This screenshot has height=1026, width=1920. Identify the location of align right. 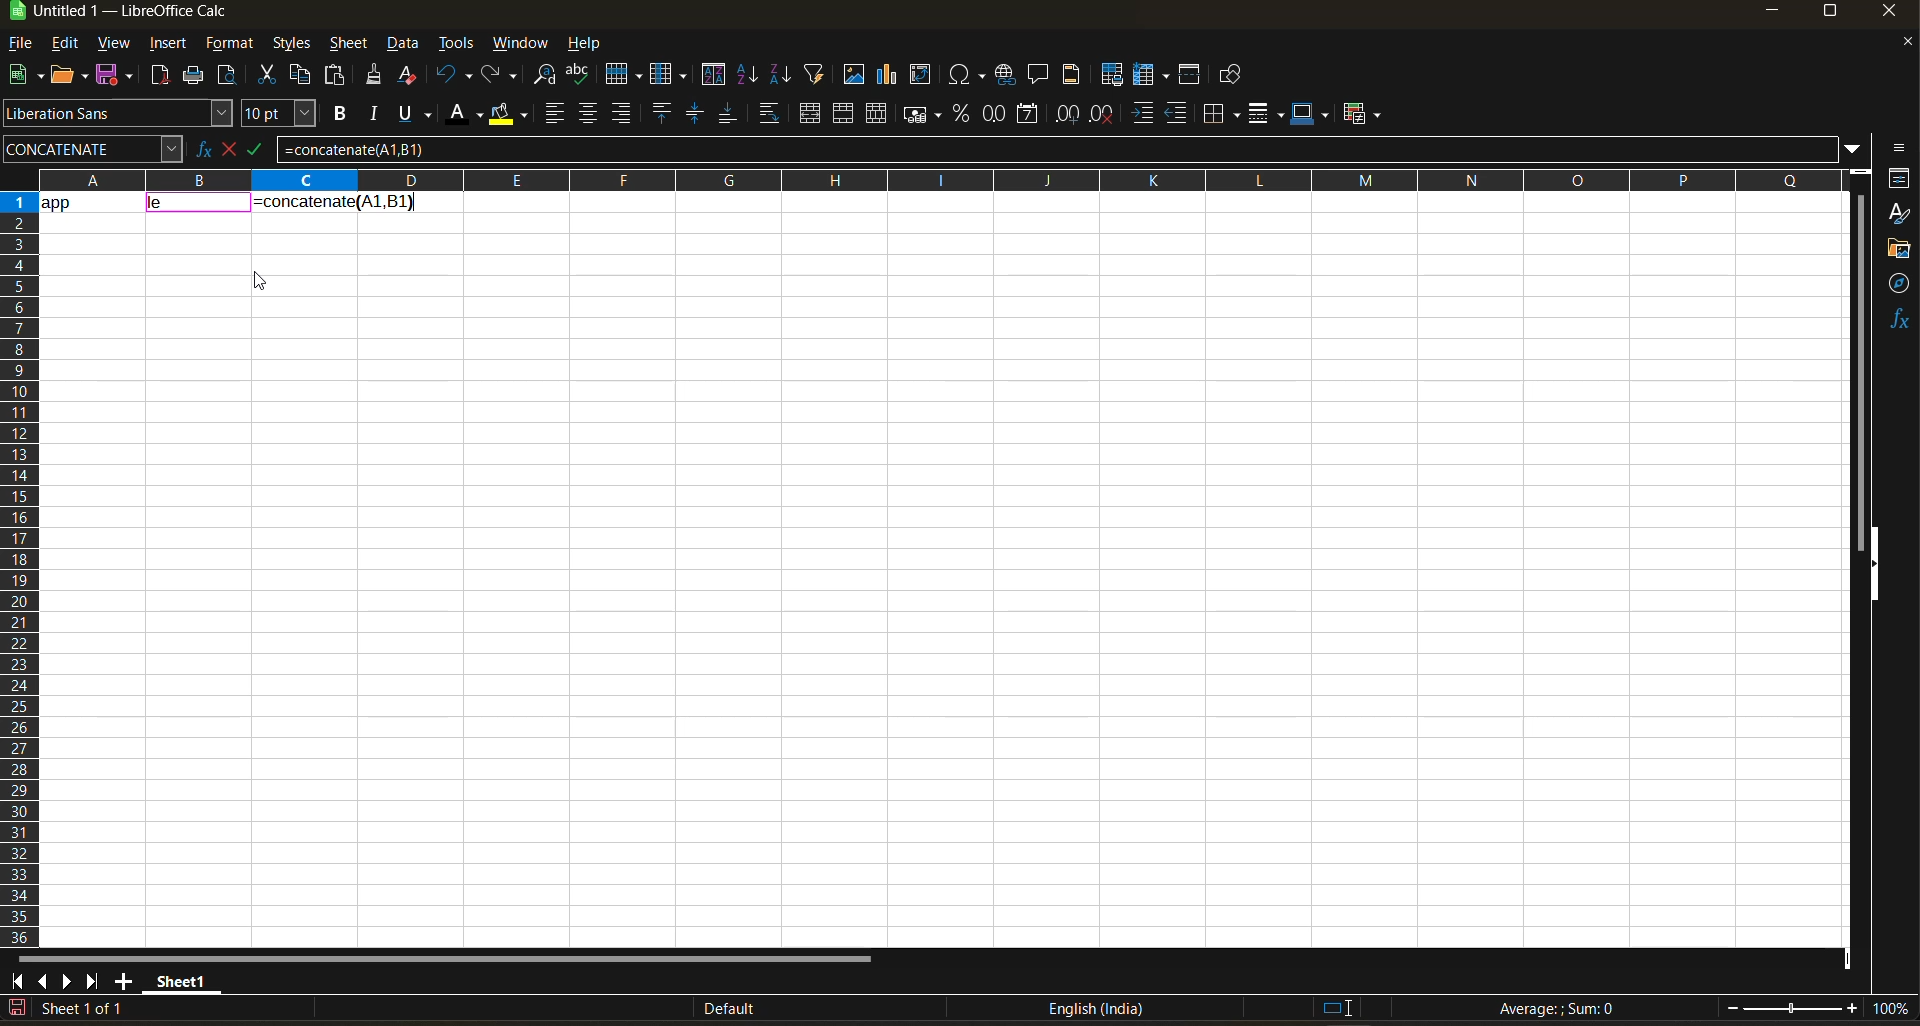
(623, 114).